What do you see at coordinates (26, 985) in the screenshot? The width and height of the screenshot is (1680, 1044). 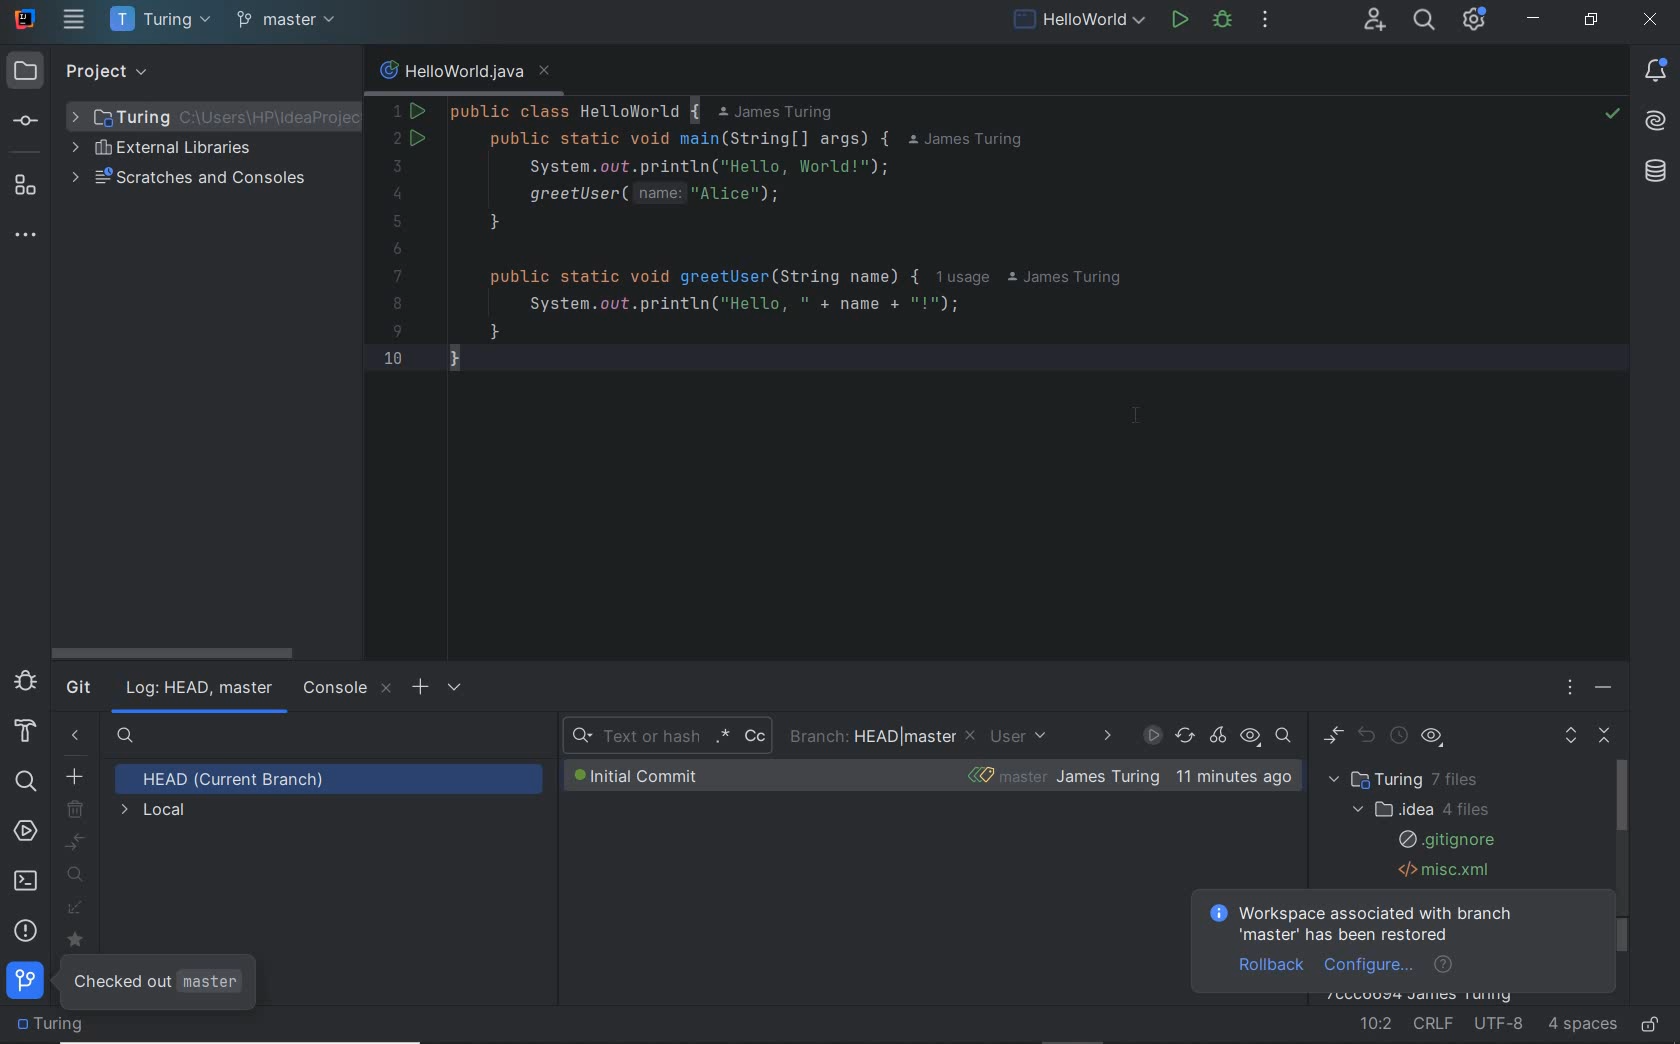 I see `git` at bounding box center [26, 985].